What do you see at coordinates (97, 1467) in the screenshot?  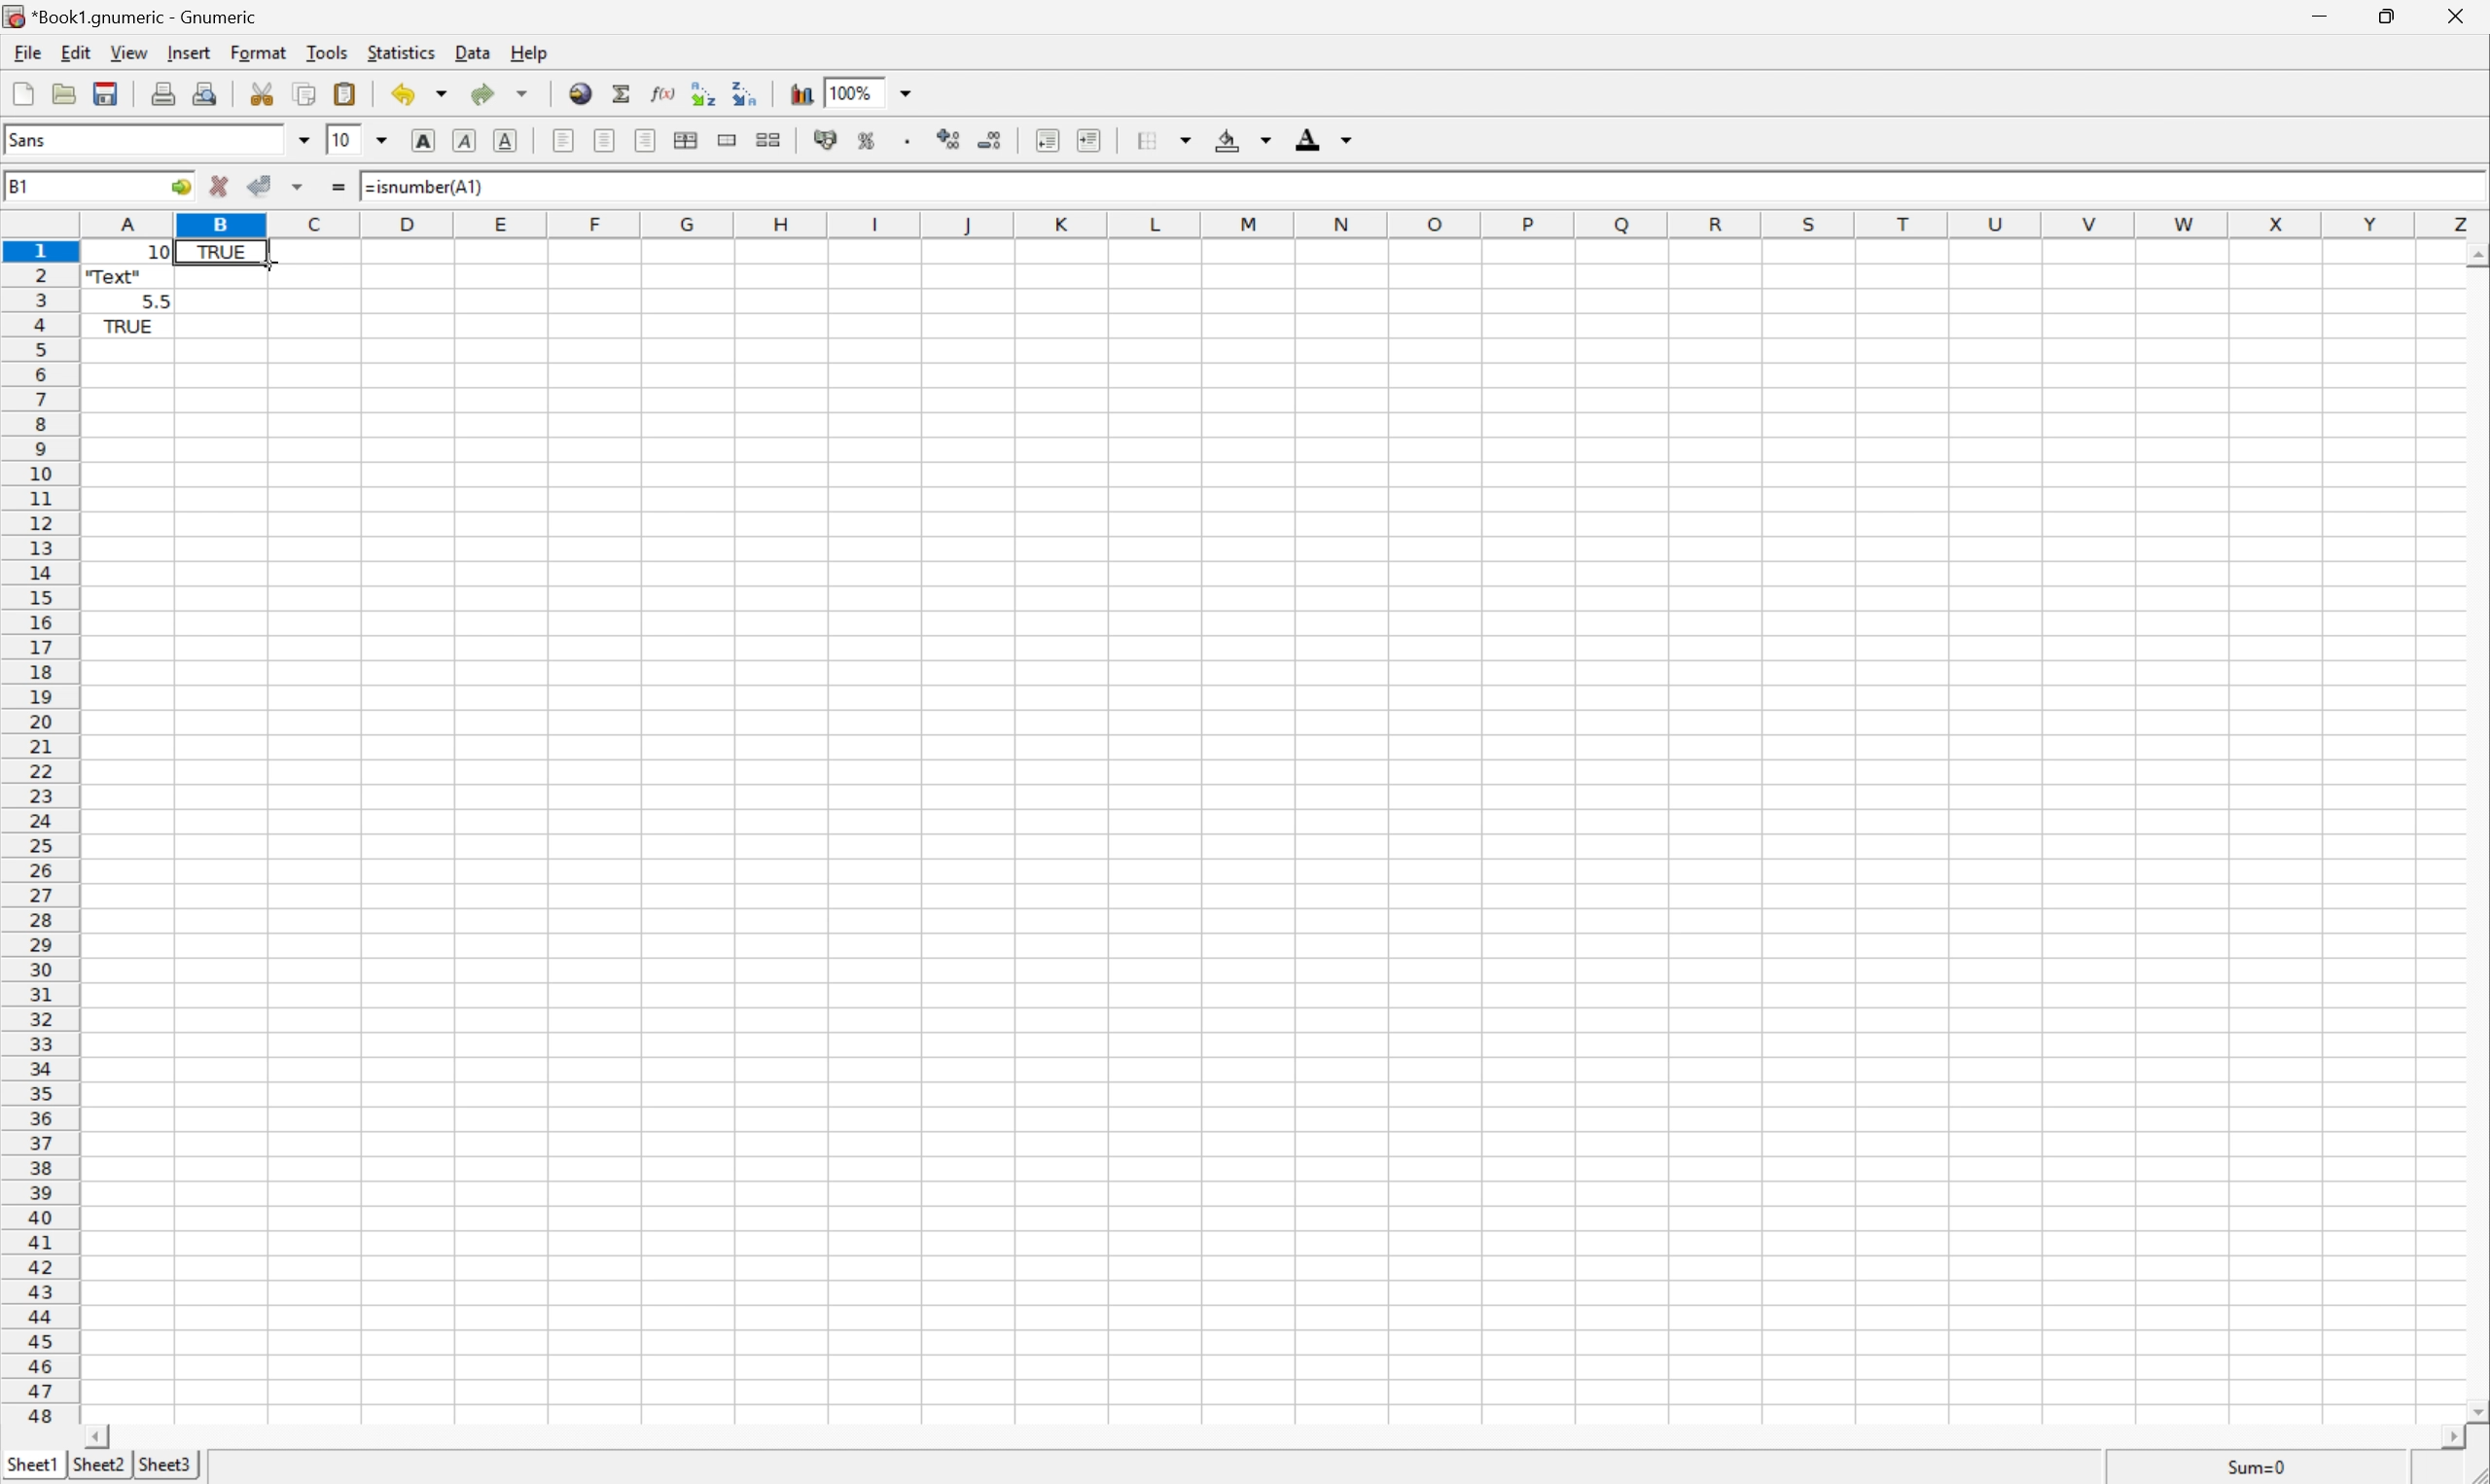 I see `Sheet2` at bounding box center [97, 1467].